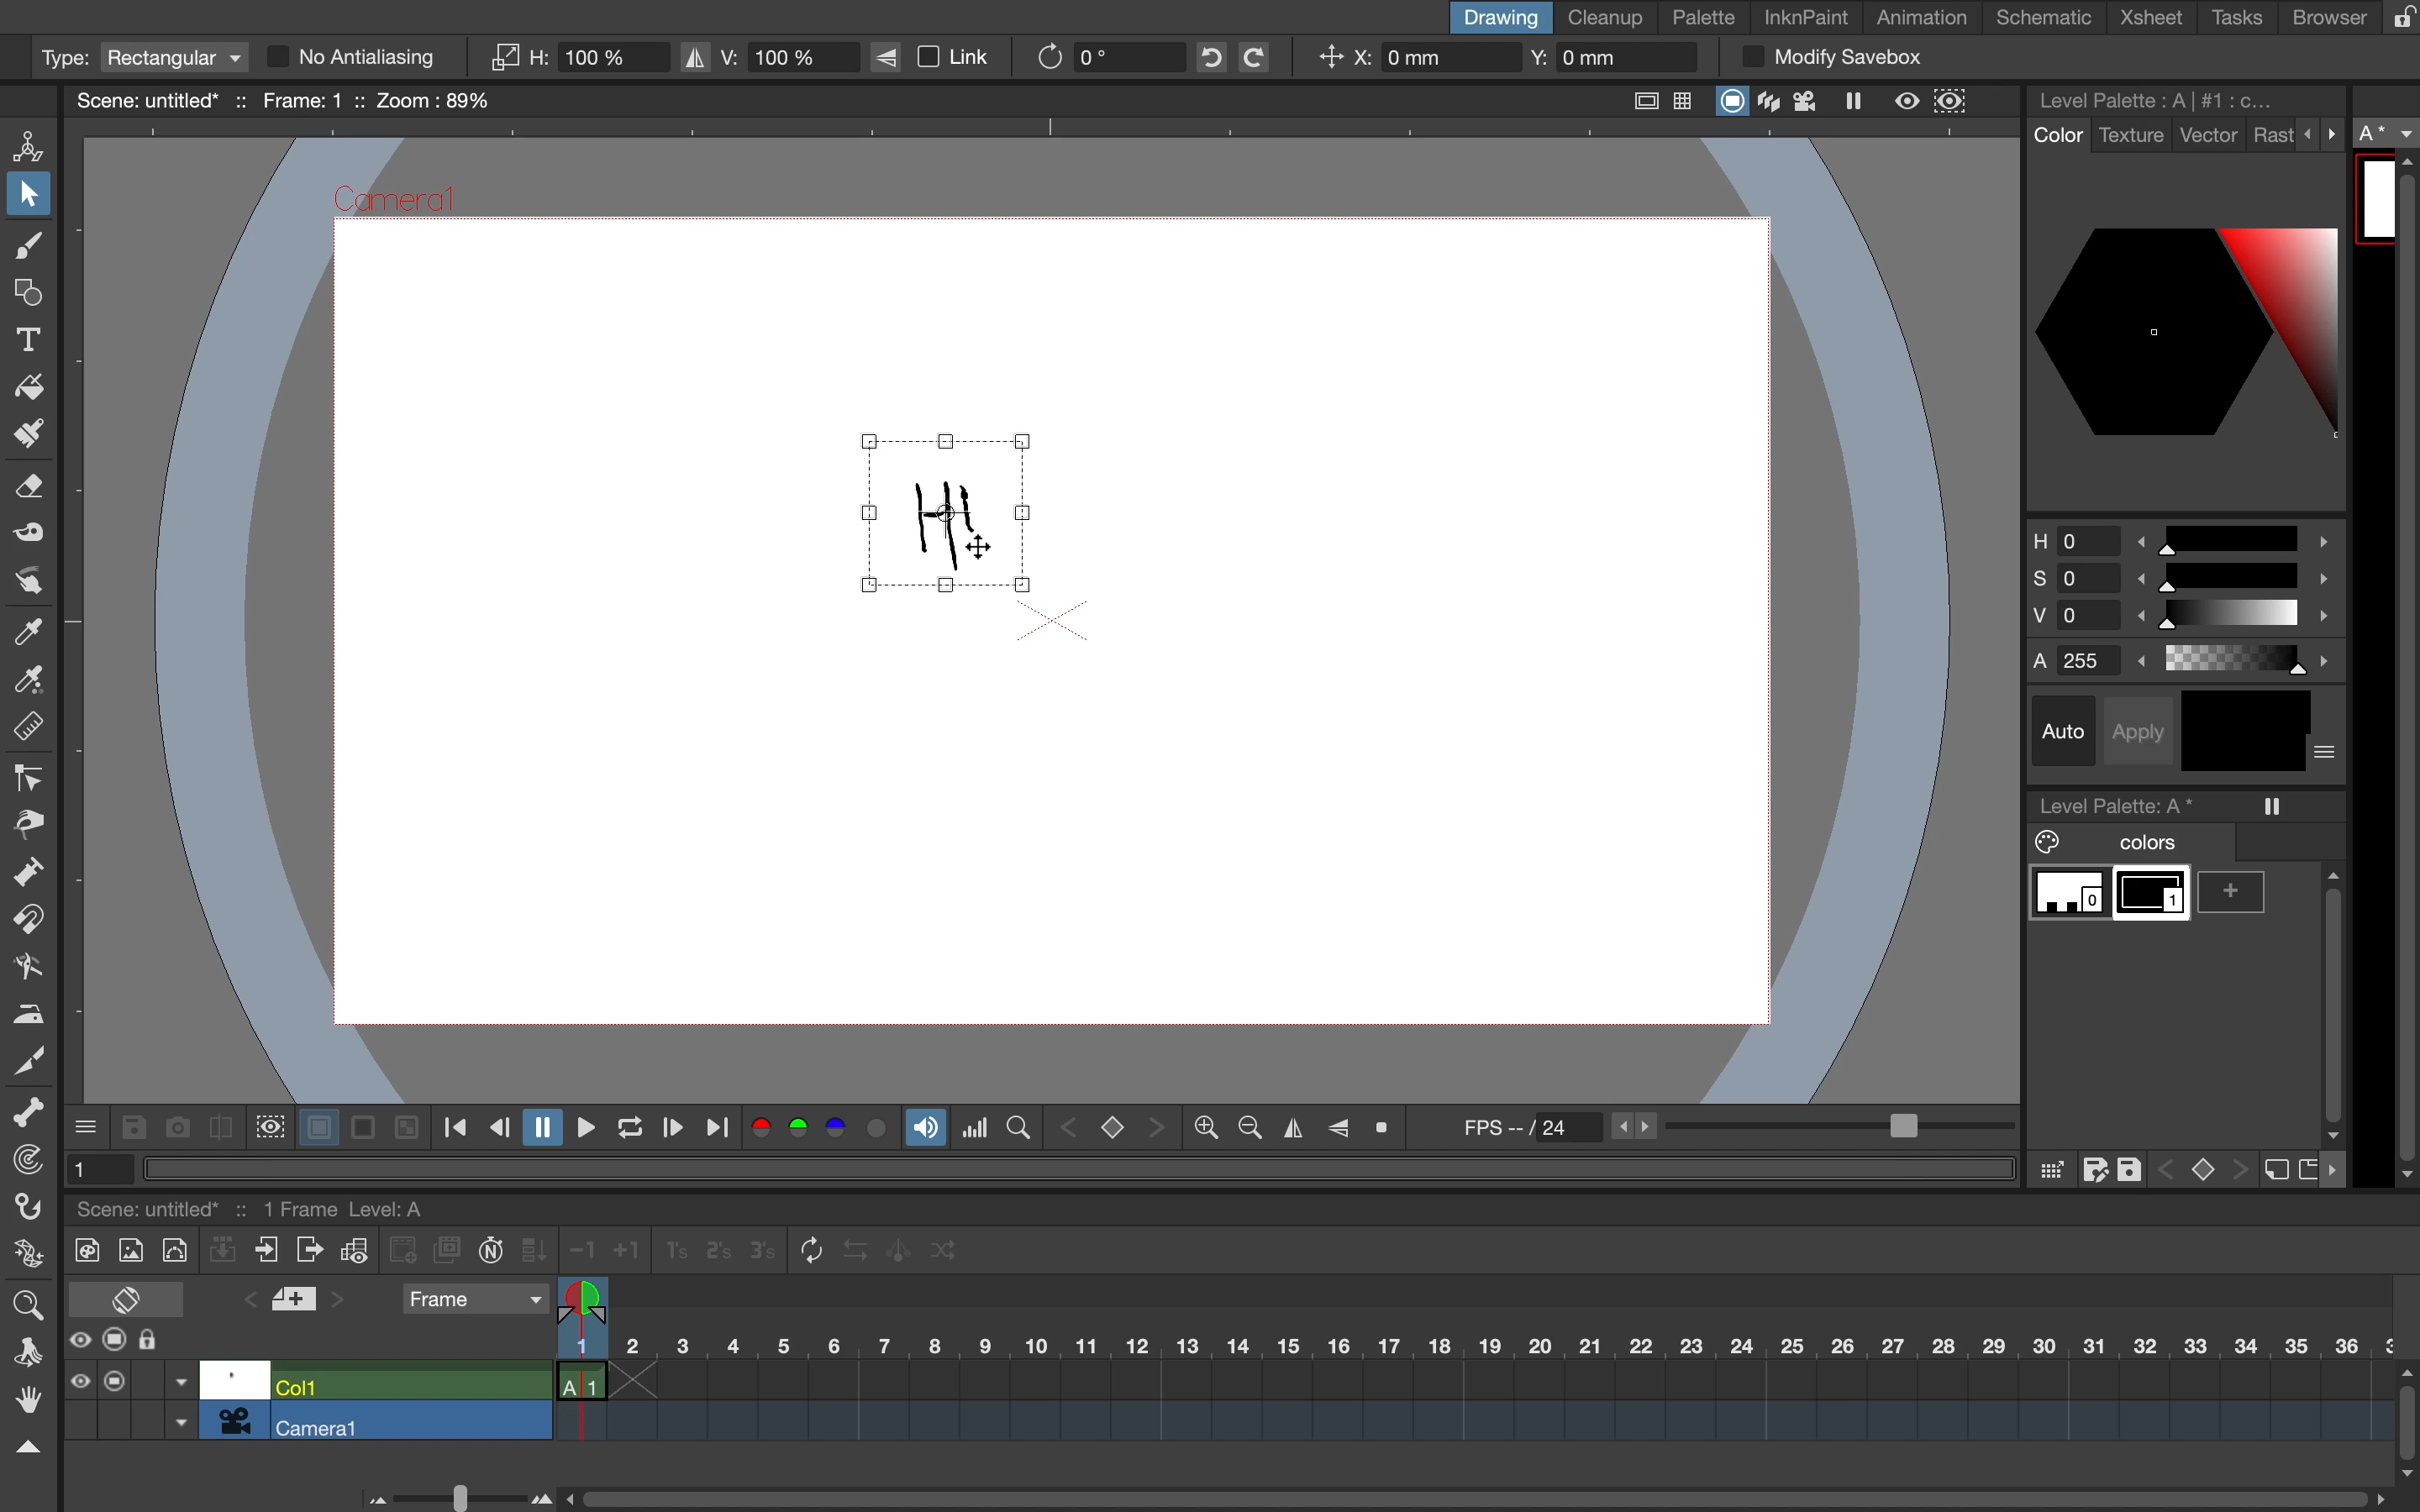 This screenshot has height=1512, width=2420. What do you see at coordinates (2327, 754) in the screenshot?
I see `more options` at bounding box center [2327, 754].